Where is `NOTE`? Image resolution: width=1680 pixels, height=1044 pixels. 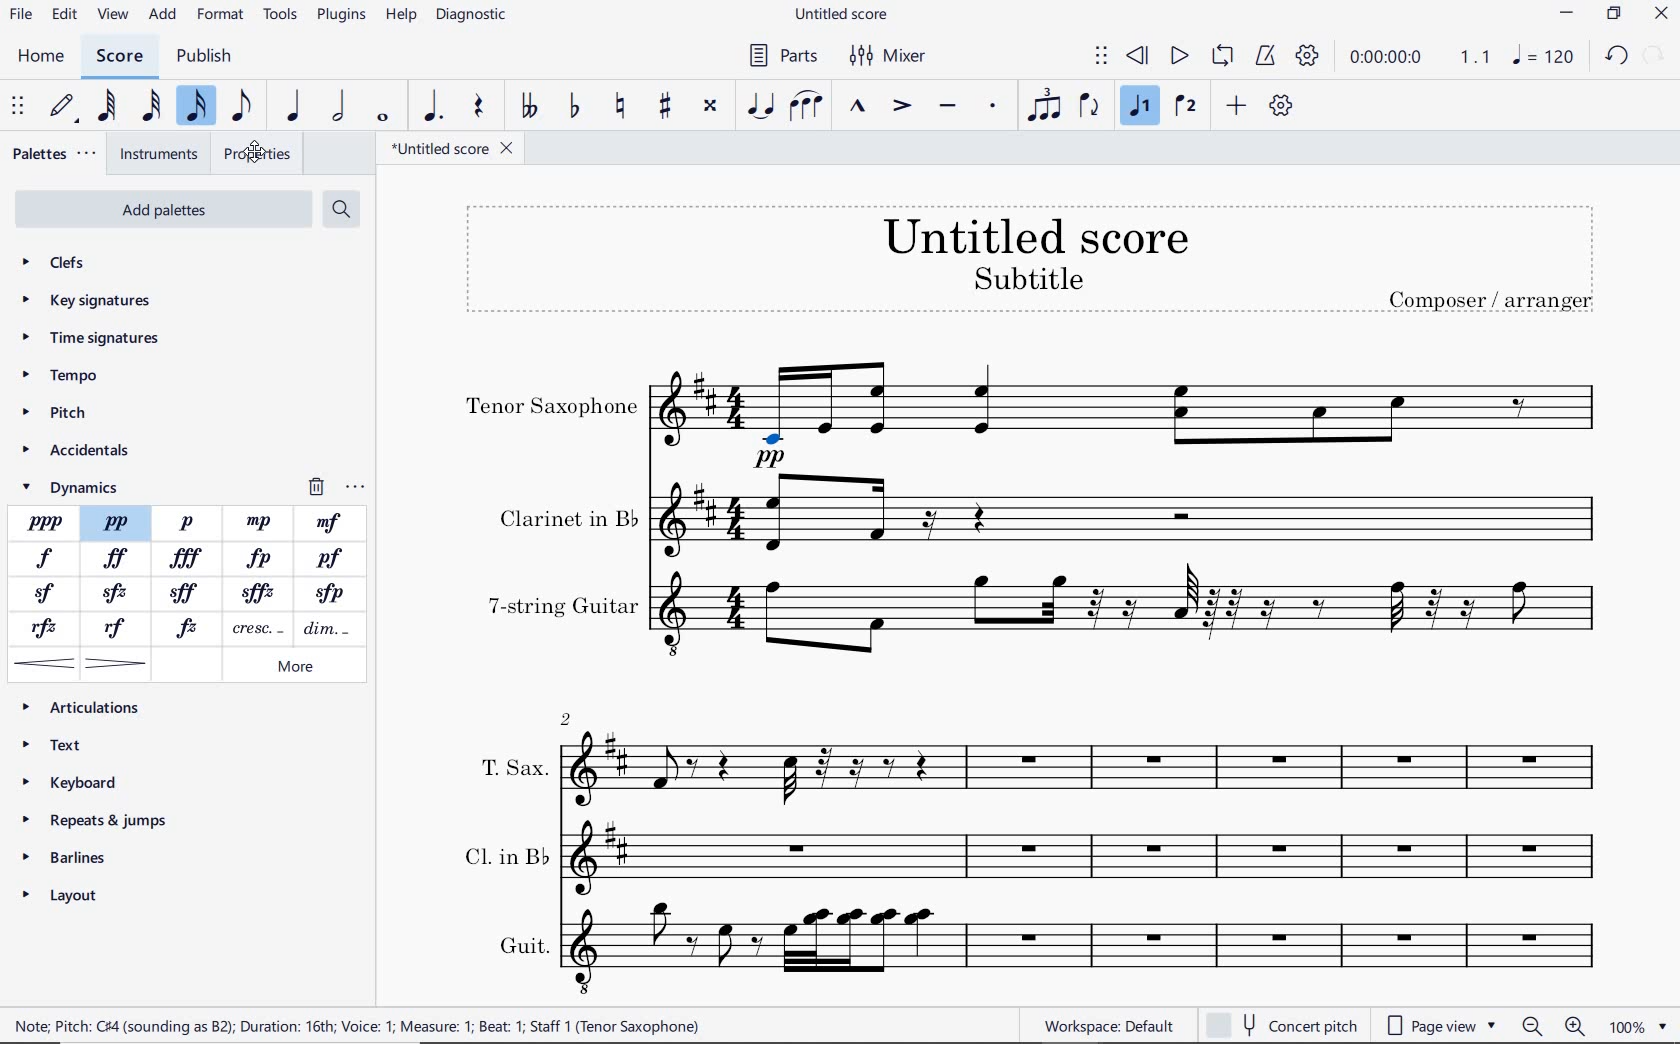
NOTE is located at coordinates (1544, 58).